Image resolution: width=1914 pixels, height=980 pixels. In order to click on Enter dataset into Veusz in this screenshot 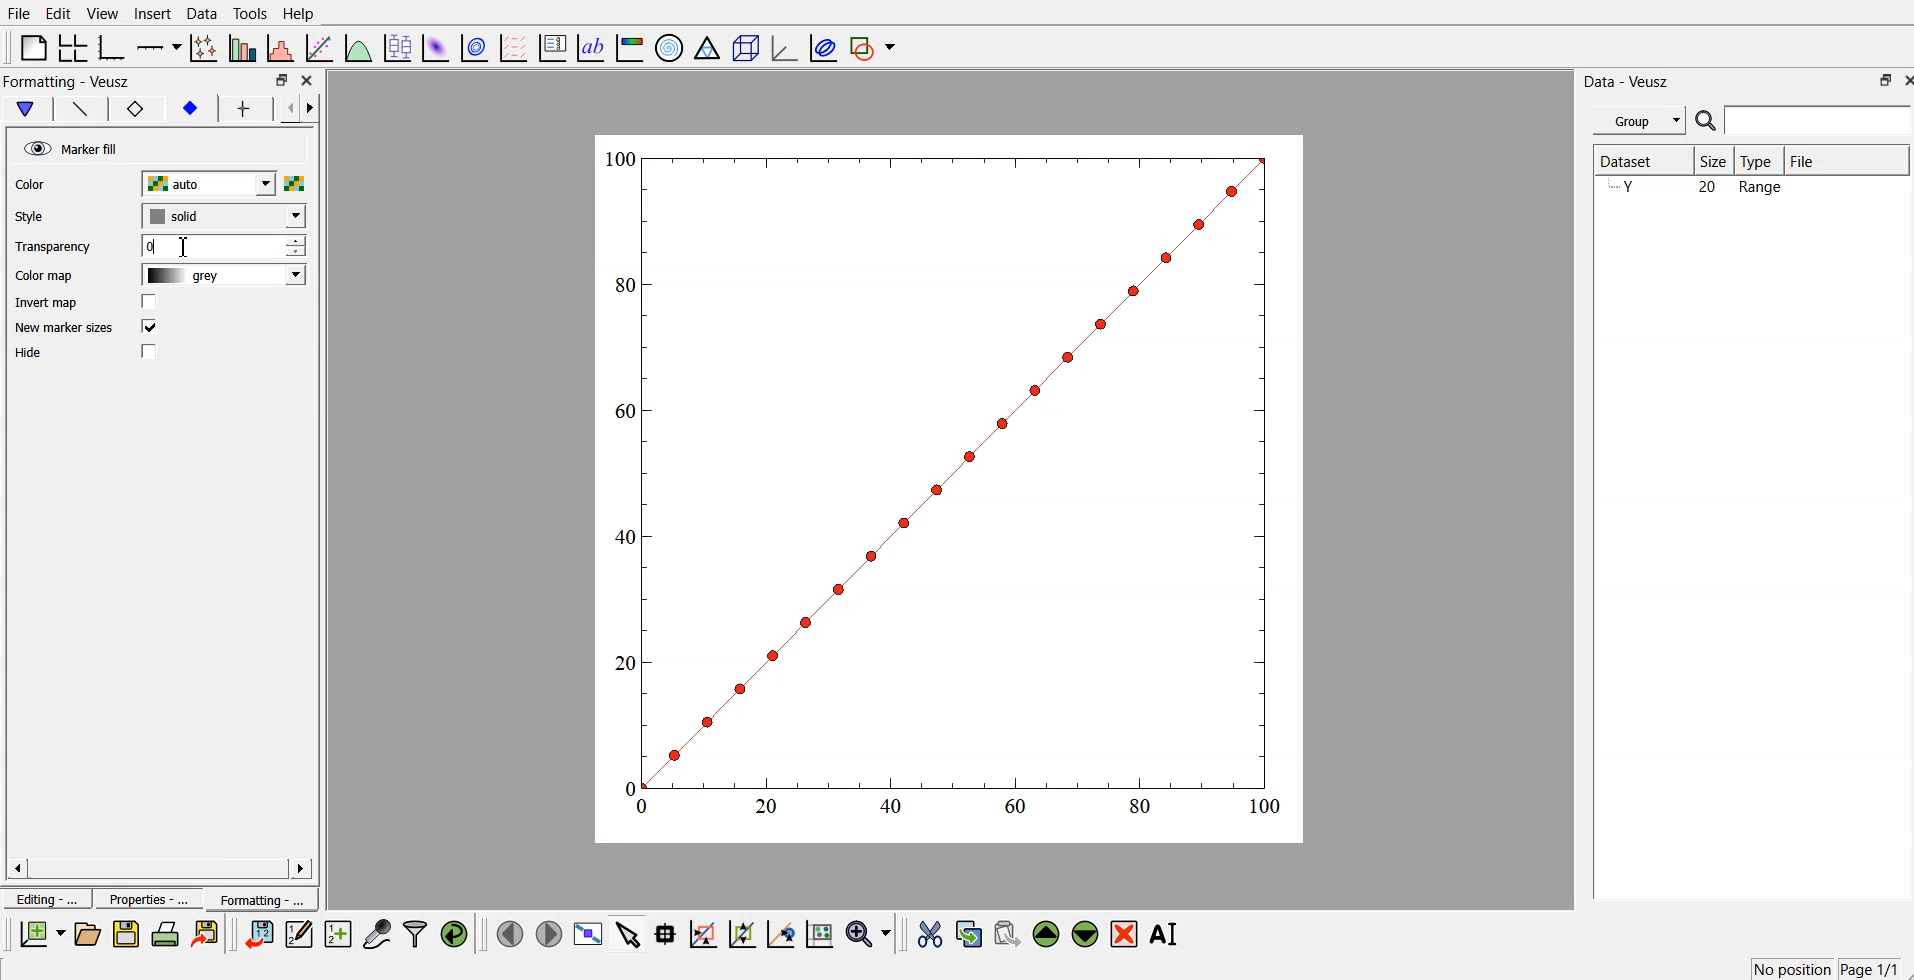, I will do `click(257, 934)`.